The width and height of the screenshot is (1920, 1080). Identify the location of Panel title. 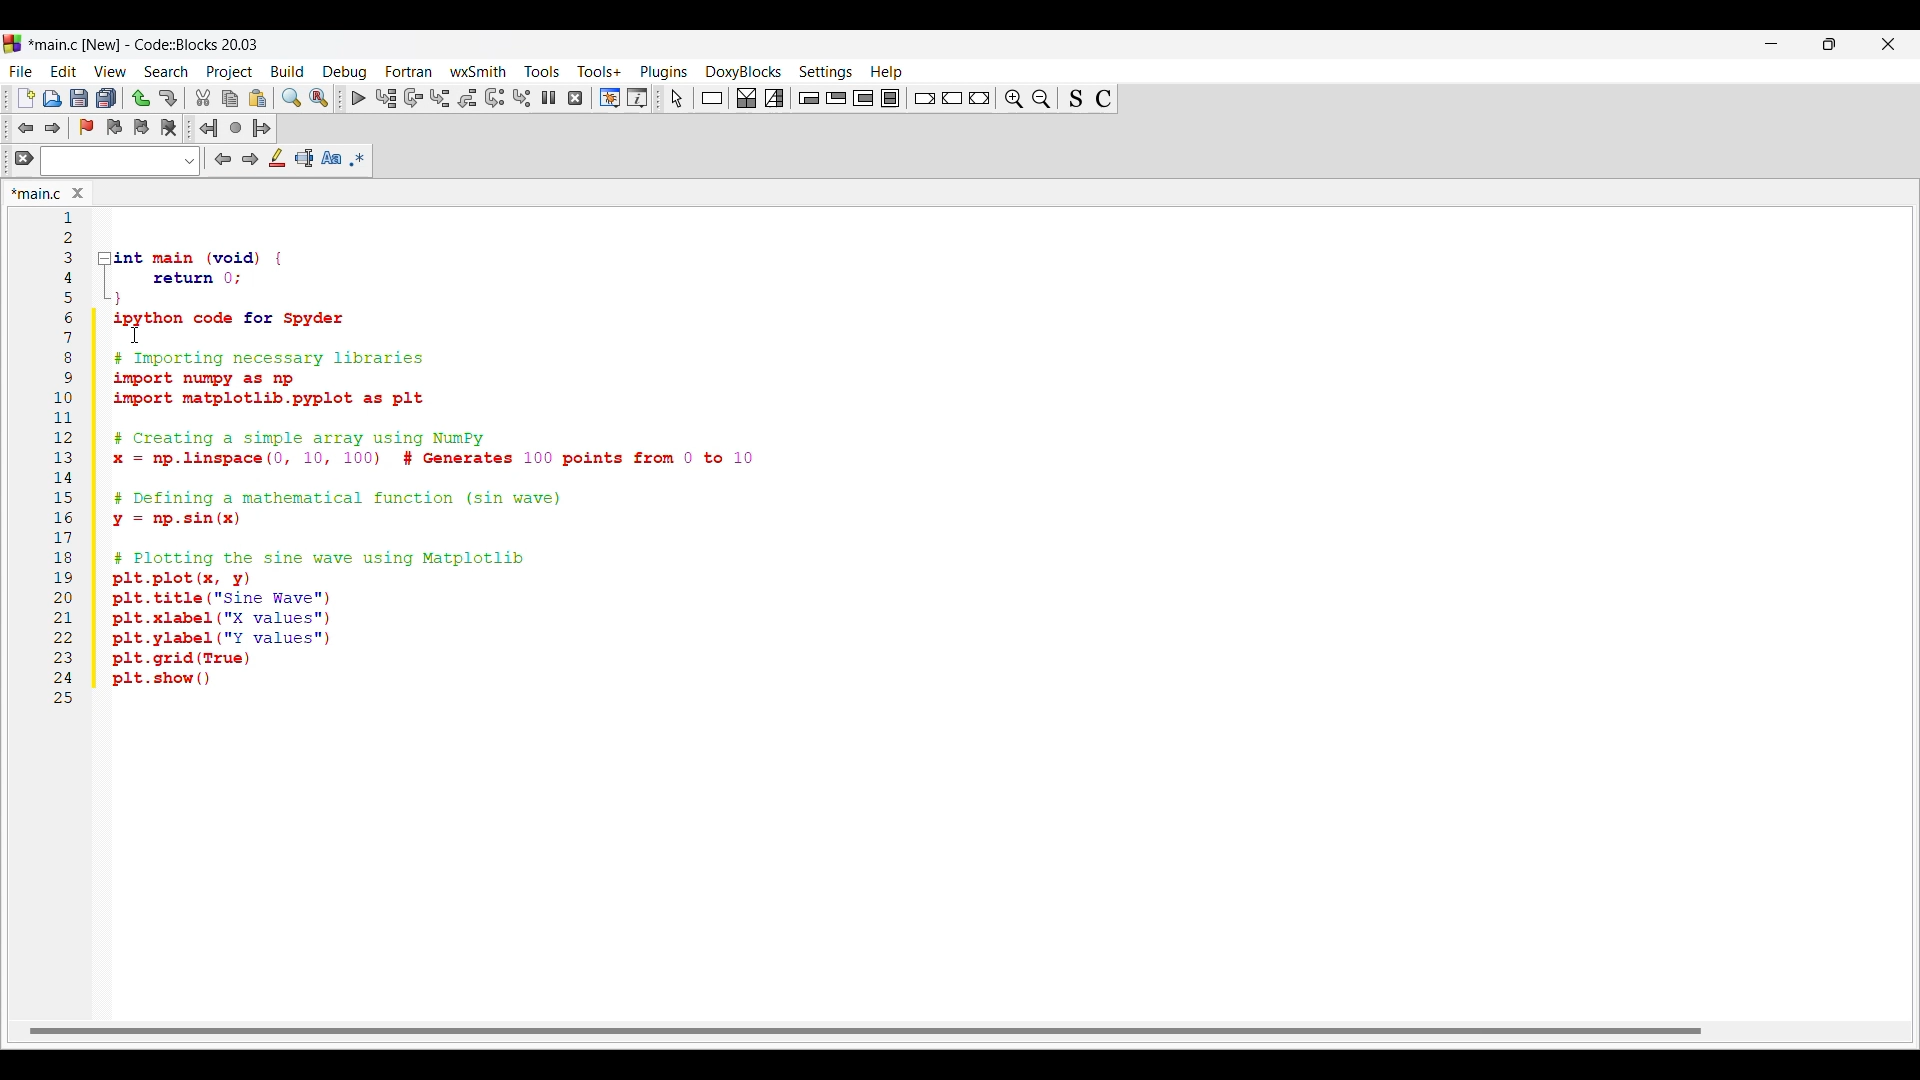
(40, 192).